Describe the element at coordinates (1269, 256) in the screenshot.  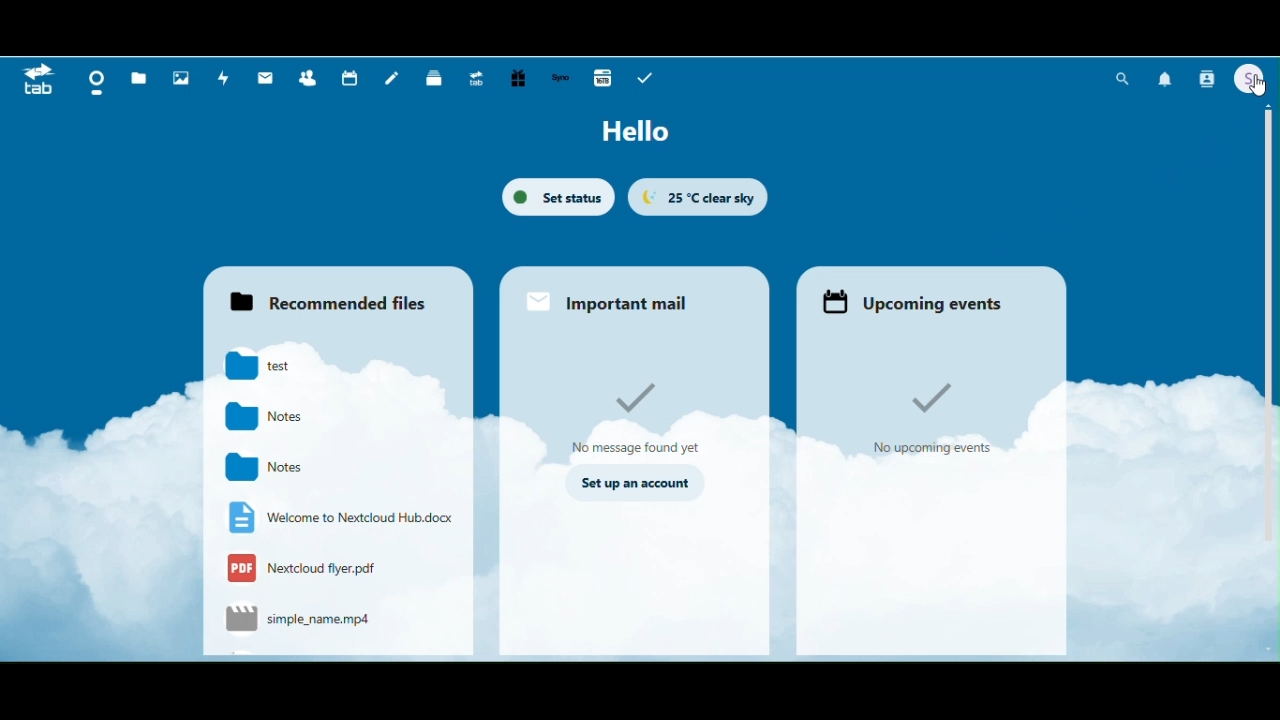
I see `Vertical scroll bar` at that location.